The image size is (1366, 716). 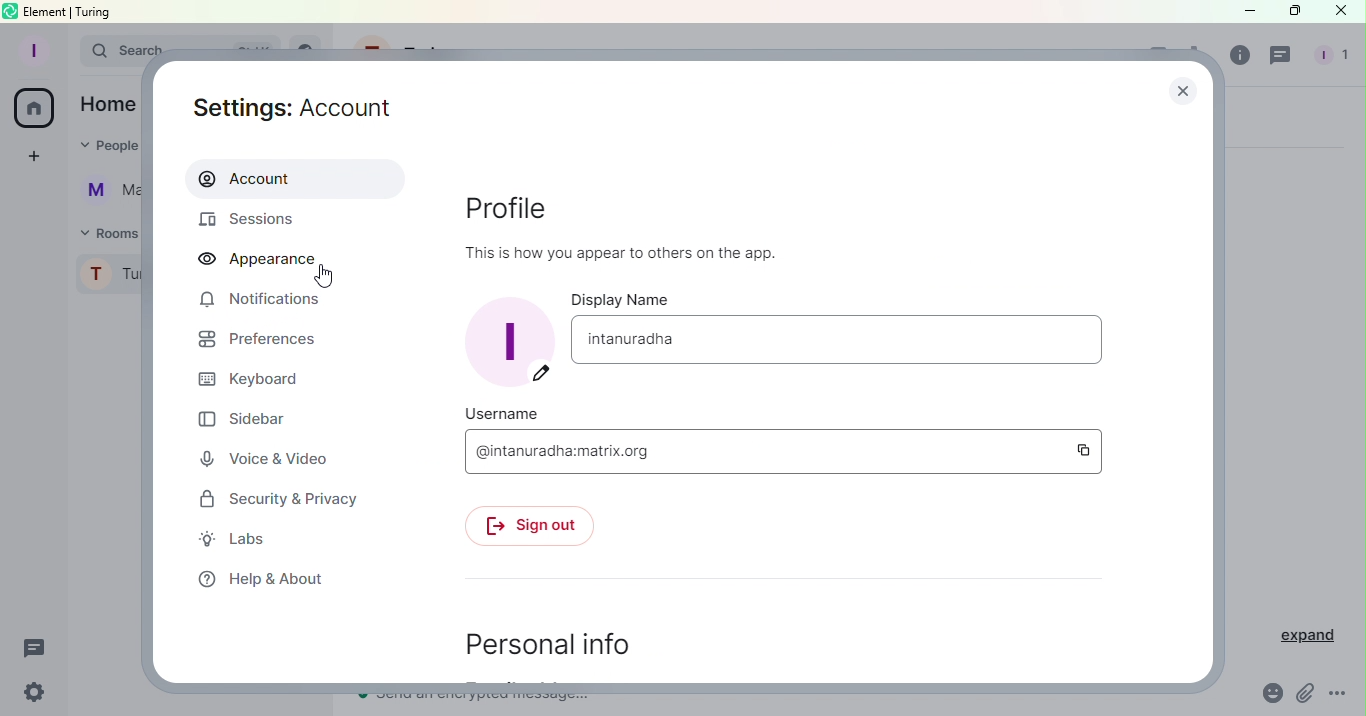 I want to click on Close, so click(x=1176, y=89).